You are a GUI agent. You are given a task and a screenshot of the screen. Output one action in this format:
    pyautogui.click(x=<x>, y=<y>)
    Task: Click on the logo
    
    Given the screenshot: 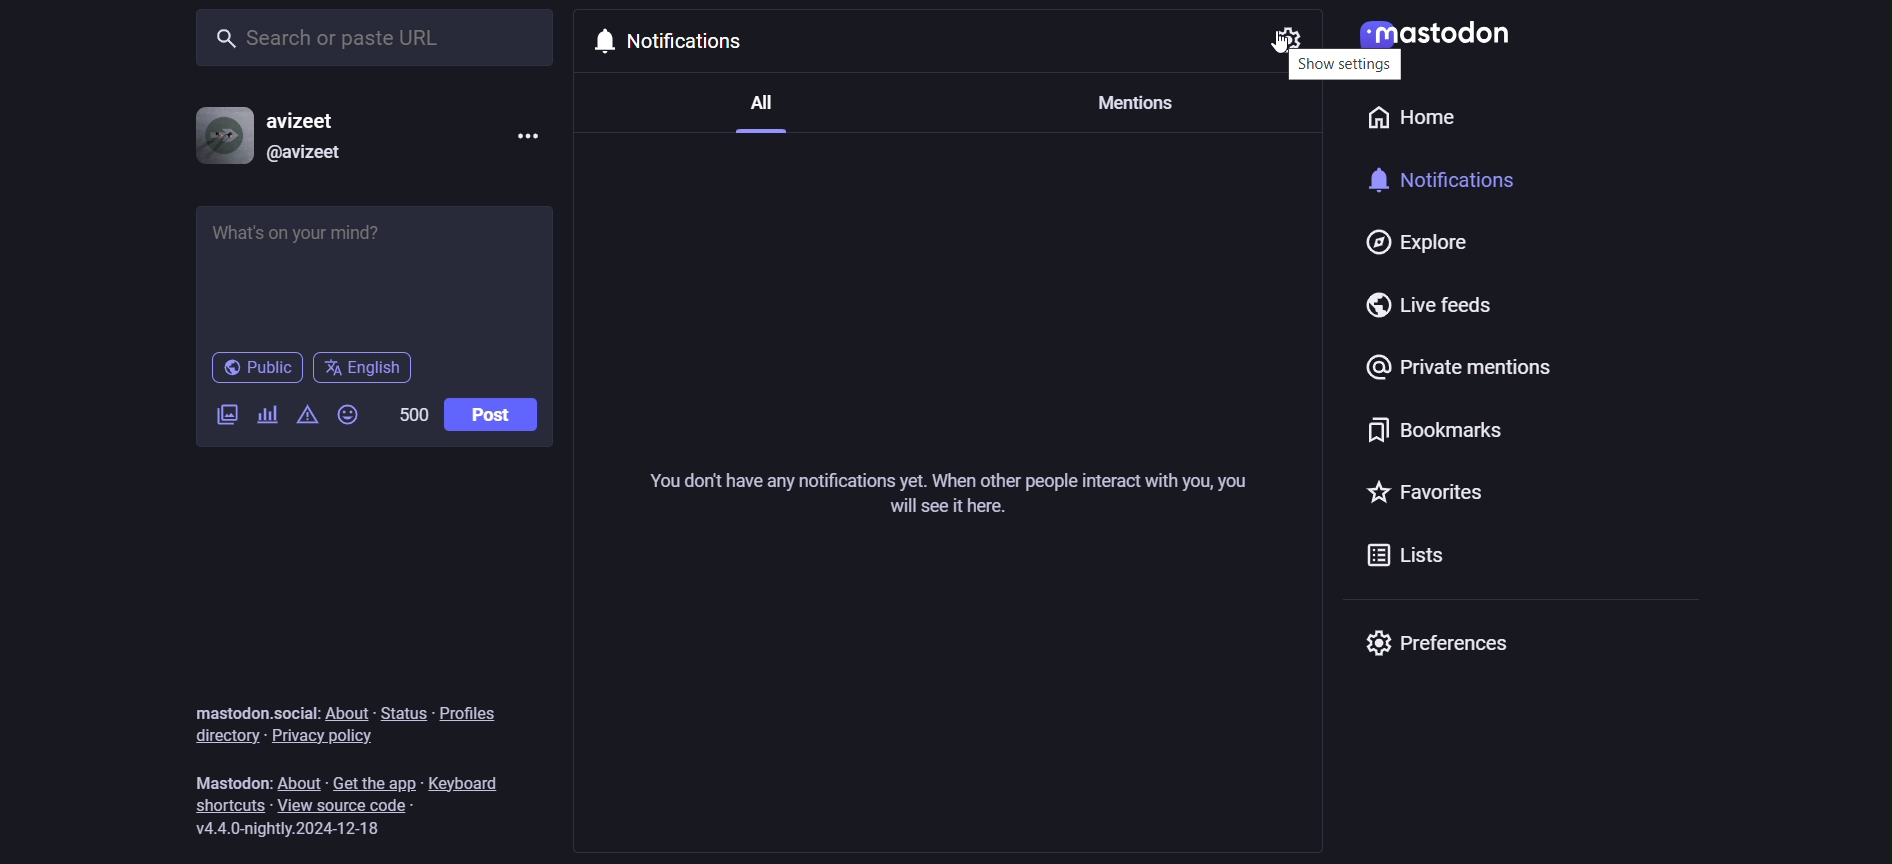 What is the action you would take?
    pyautogui.click(x=1432, y=38)
    